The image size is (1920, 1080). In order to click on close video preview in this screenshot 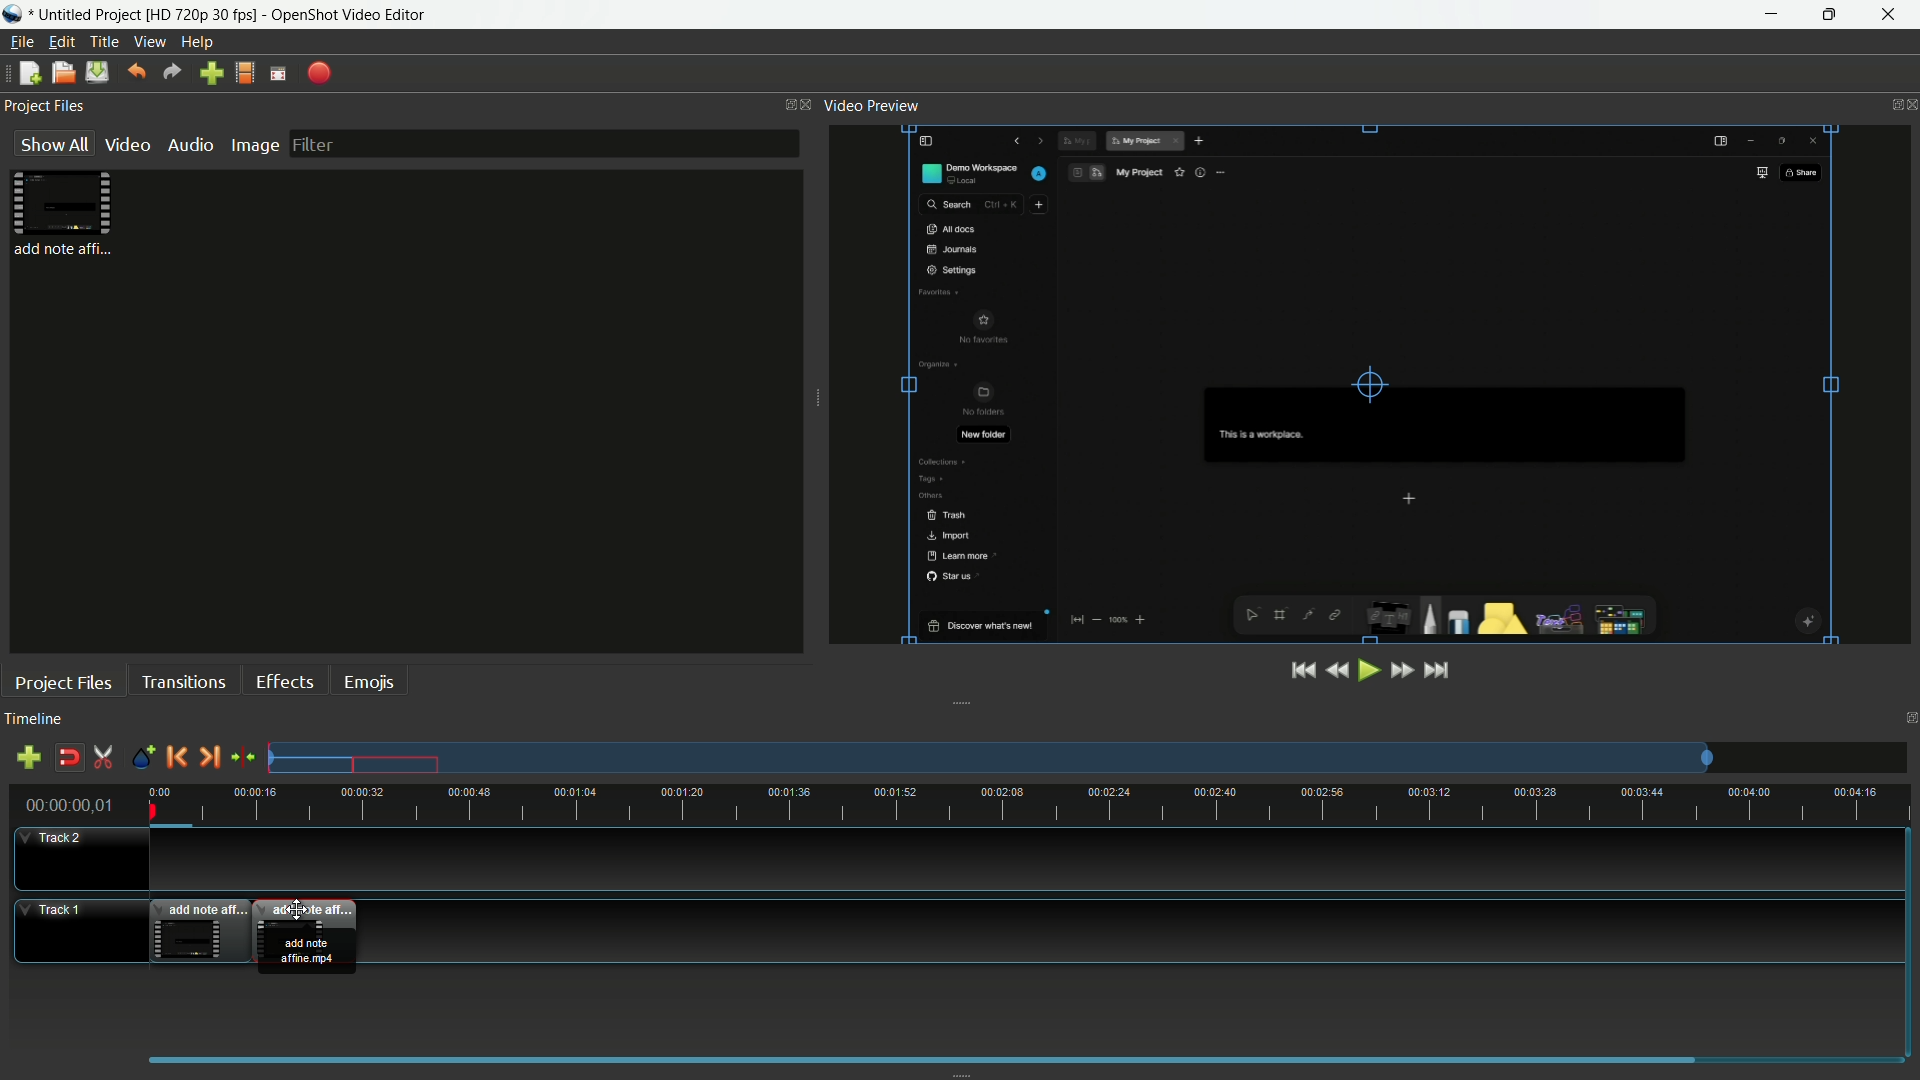, I will do `click(1908, 105)`.